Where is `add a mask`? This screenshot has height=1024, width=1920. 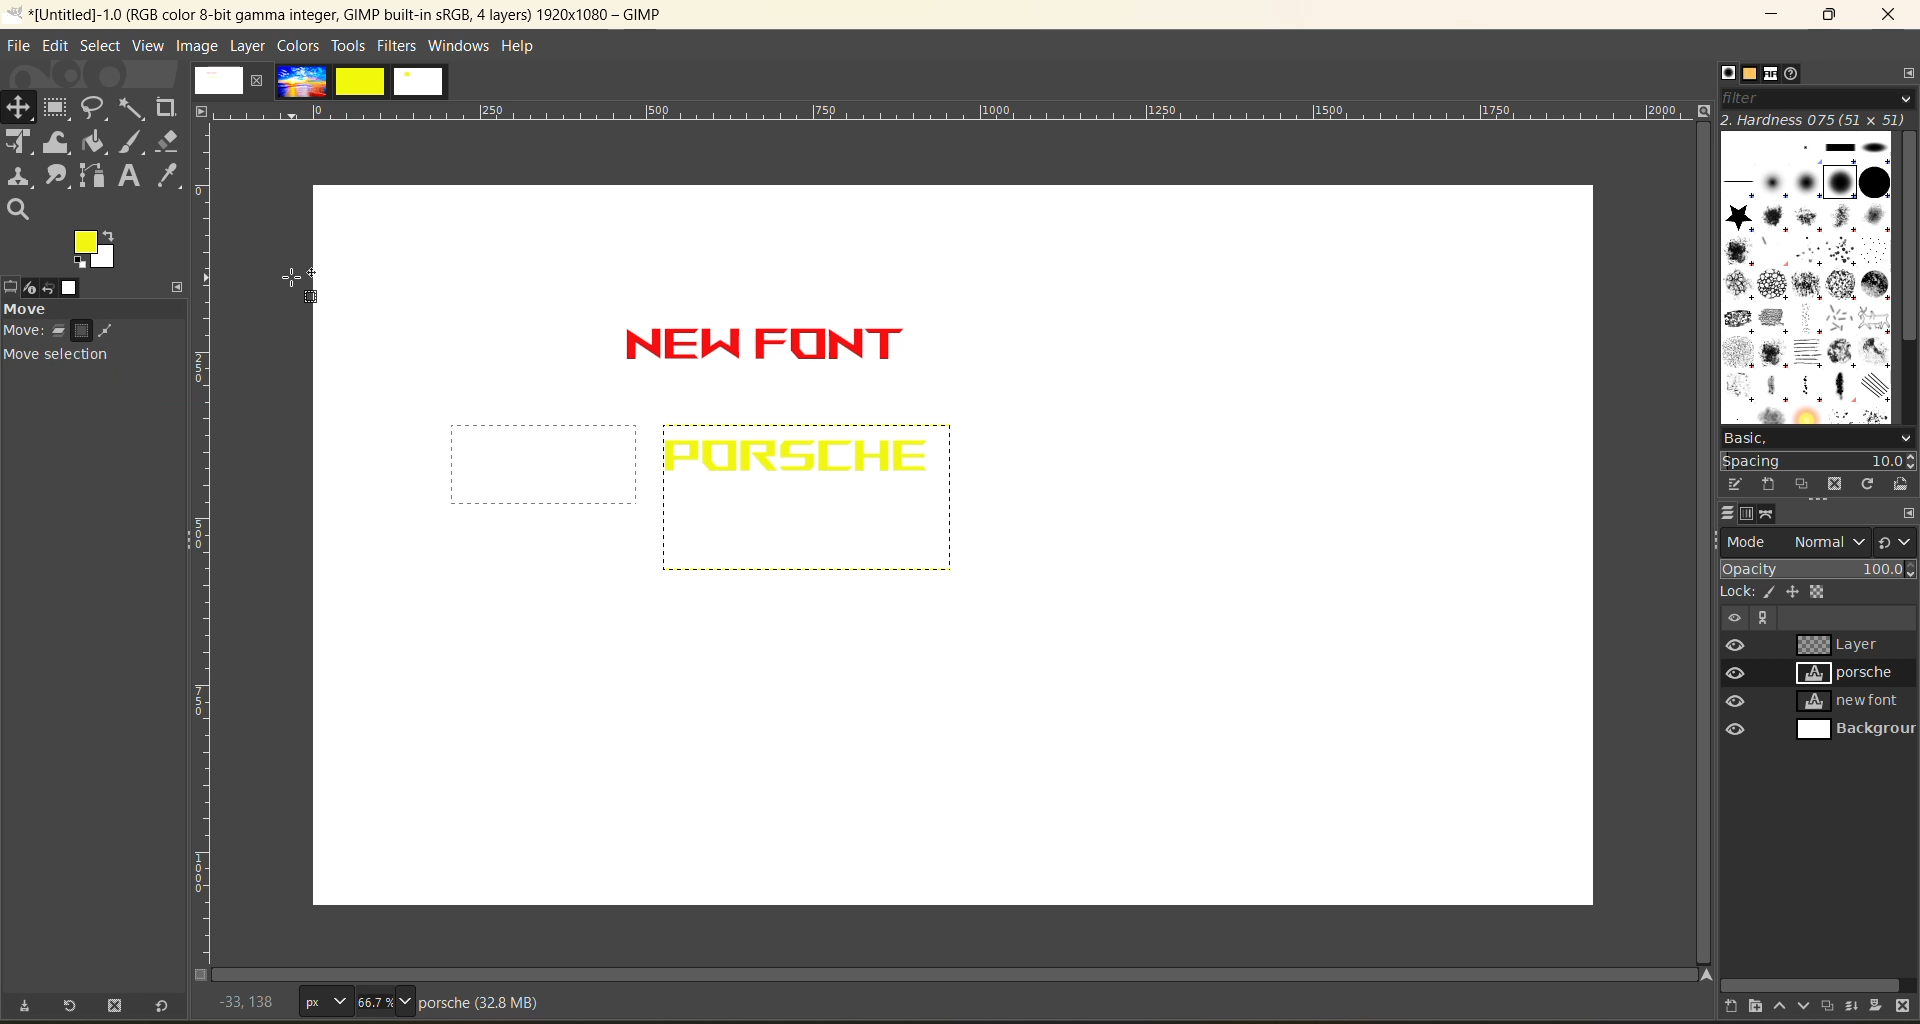 add a mask is located at coordinates (1882, 1004).